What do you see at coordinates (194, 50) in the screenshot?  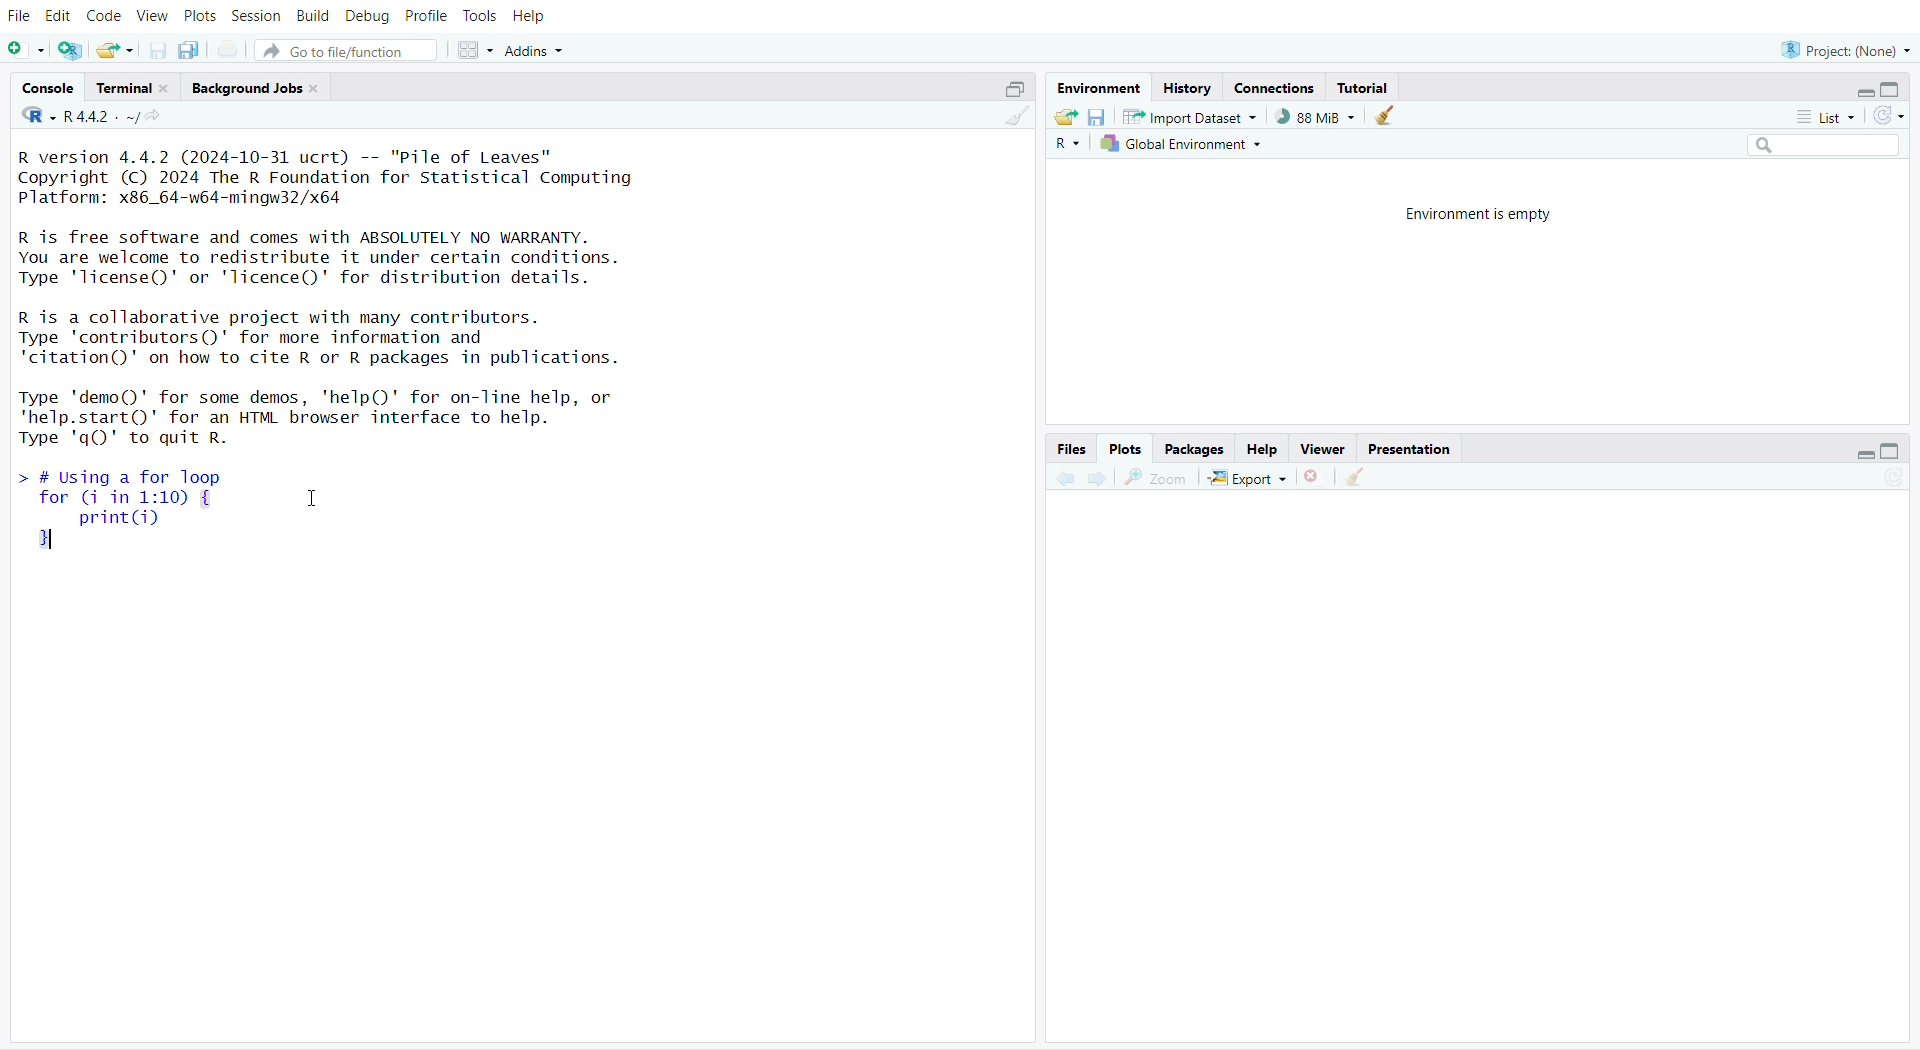 I see `save all open document` at bounding box center [194, 50].